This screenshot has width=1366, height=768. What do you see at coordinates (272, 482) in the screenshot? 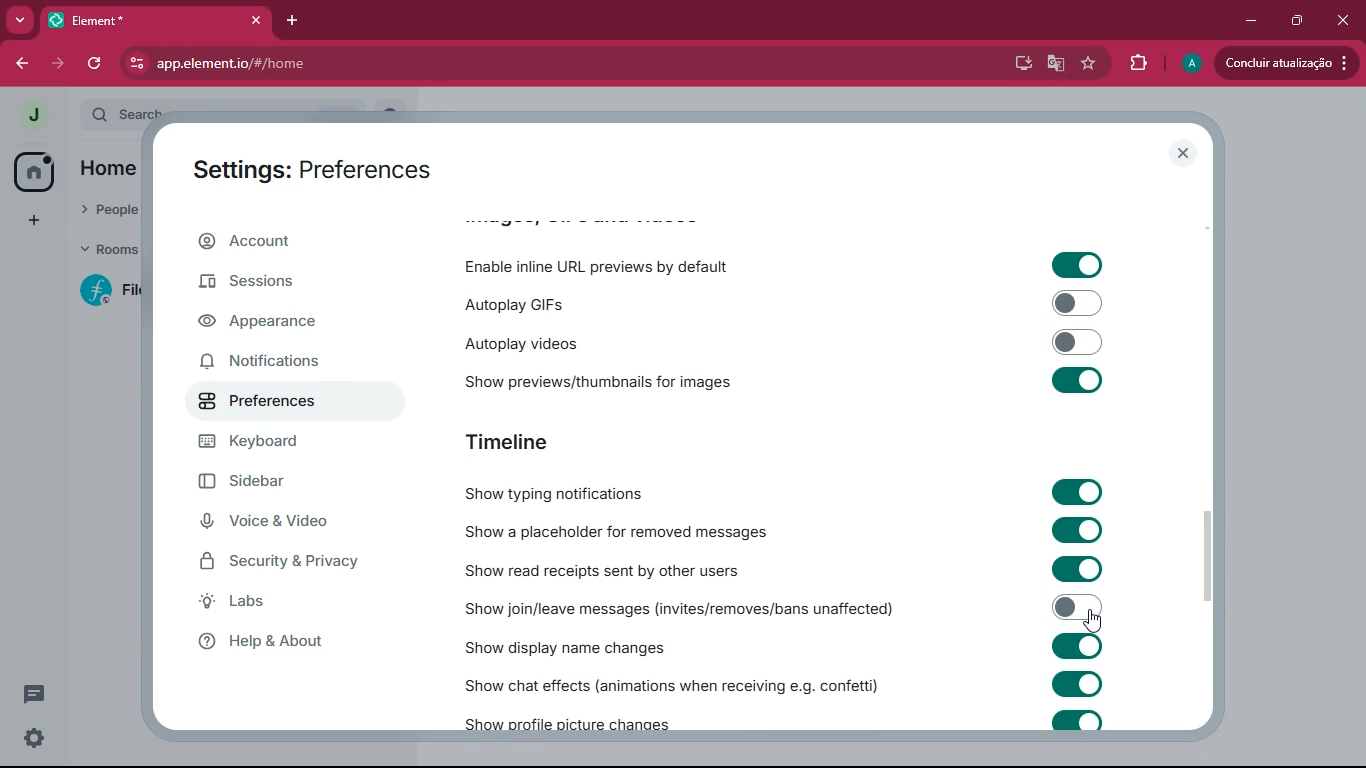
I see `sidebar` at bounding box center [272, 482].